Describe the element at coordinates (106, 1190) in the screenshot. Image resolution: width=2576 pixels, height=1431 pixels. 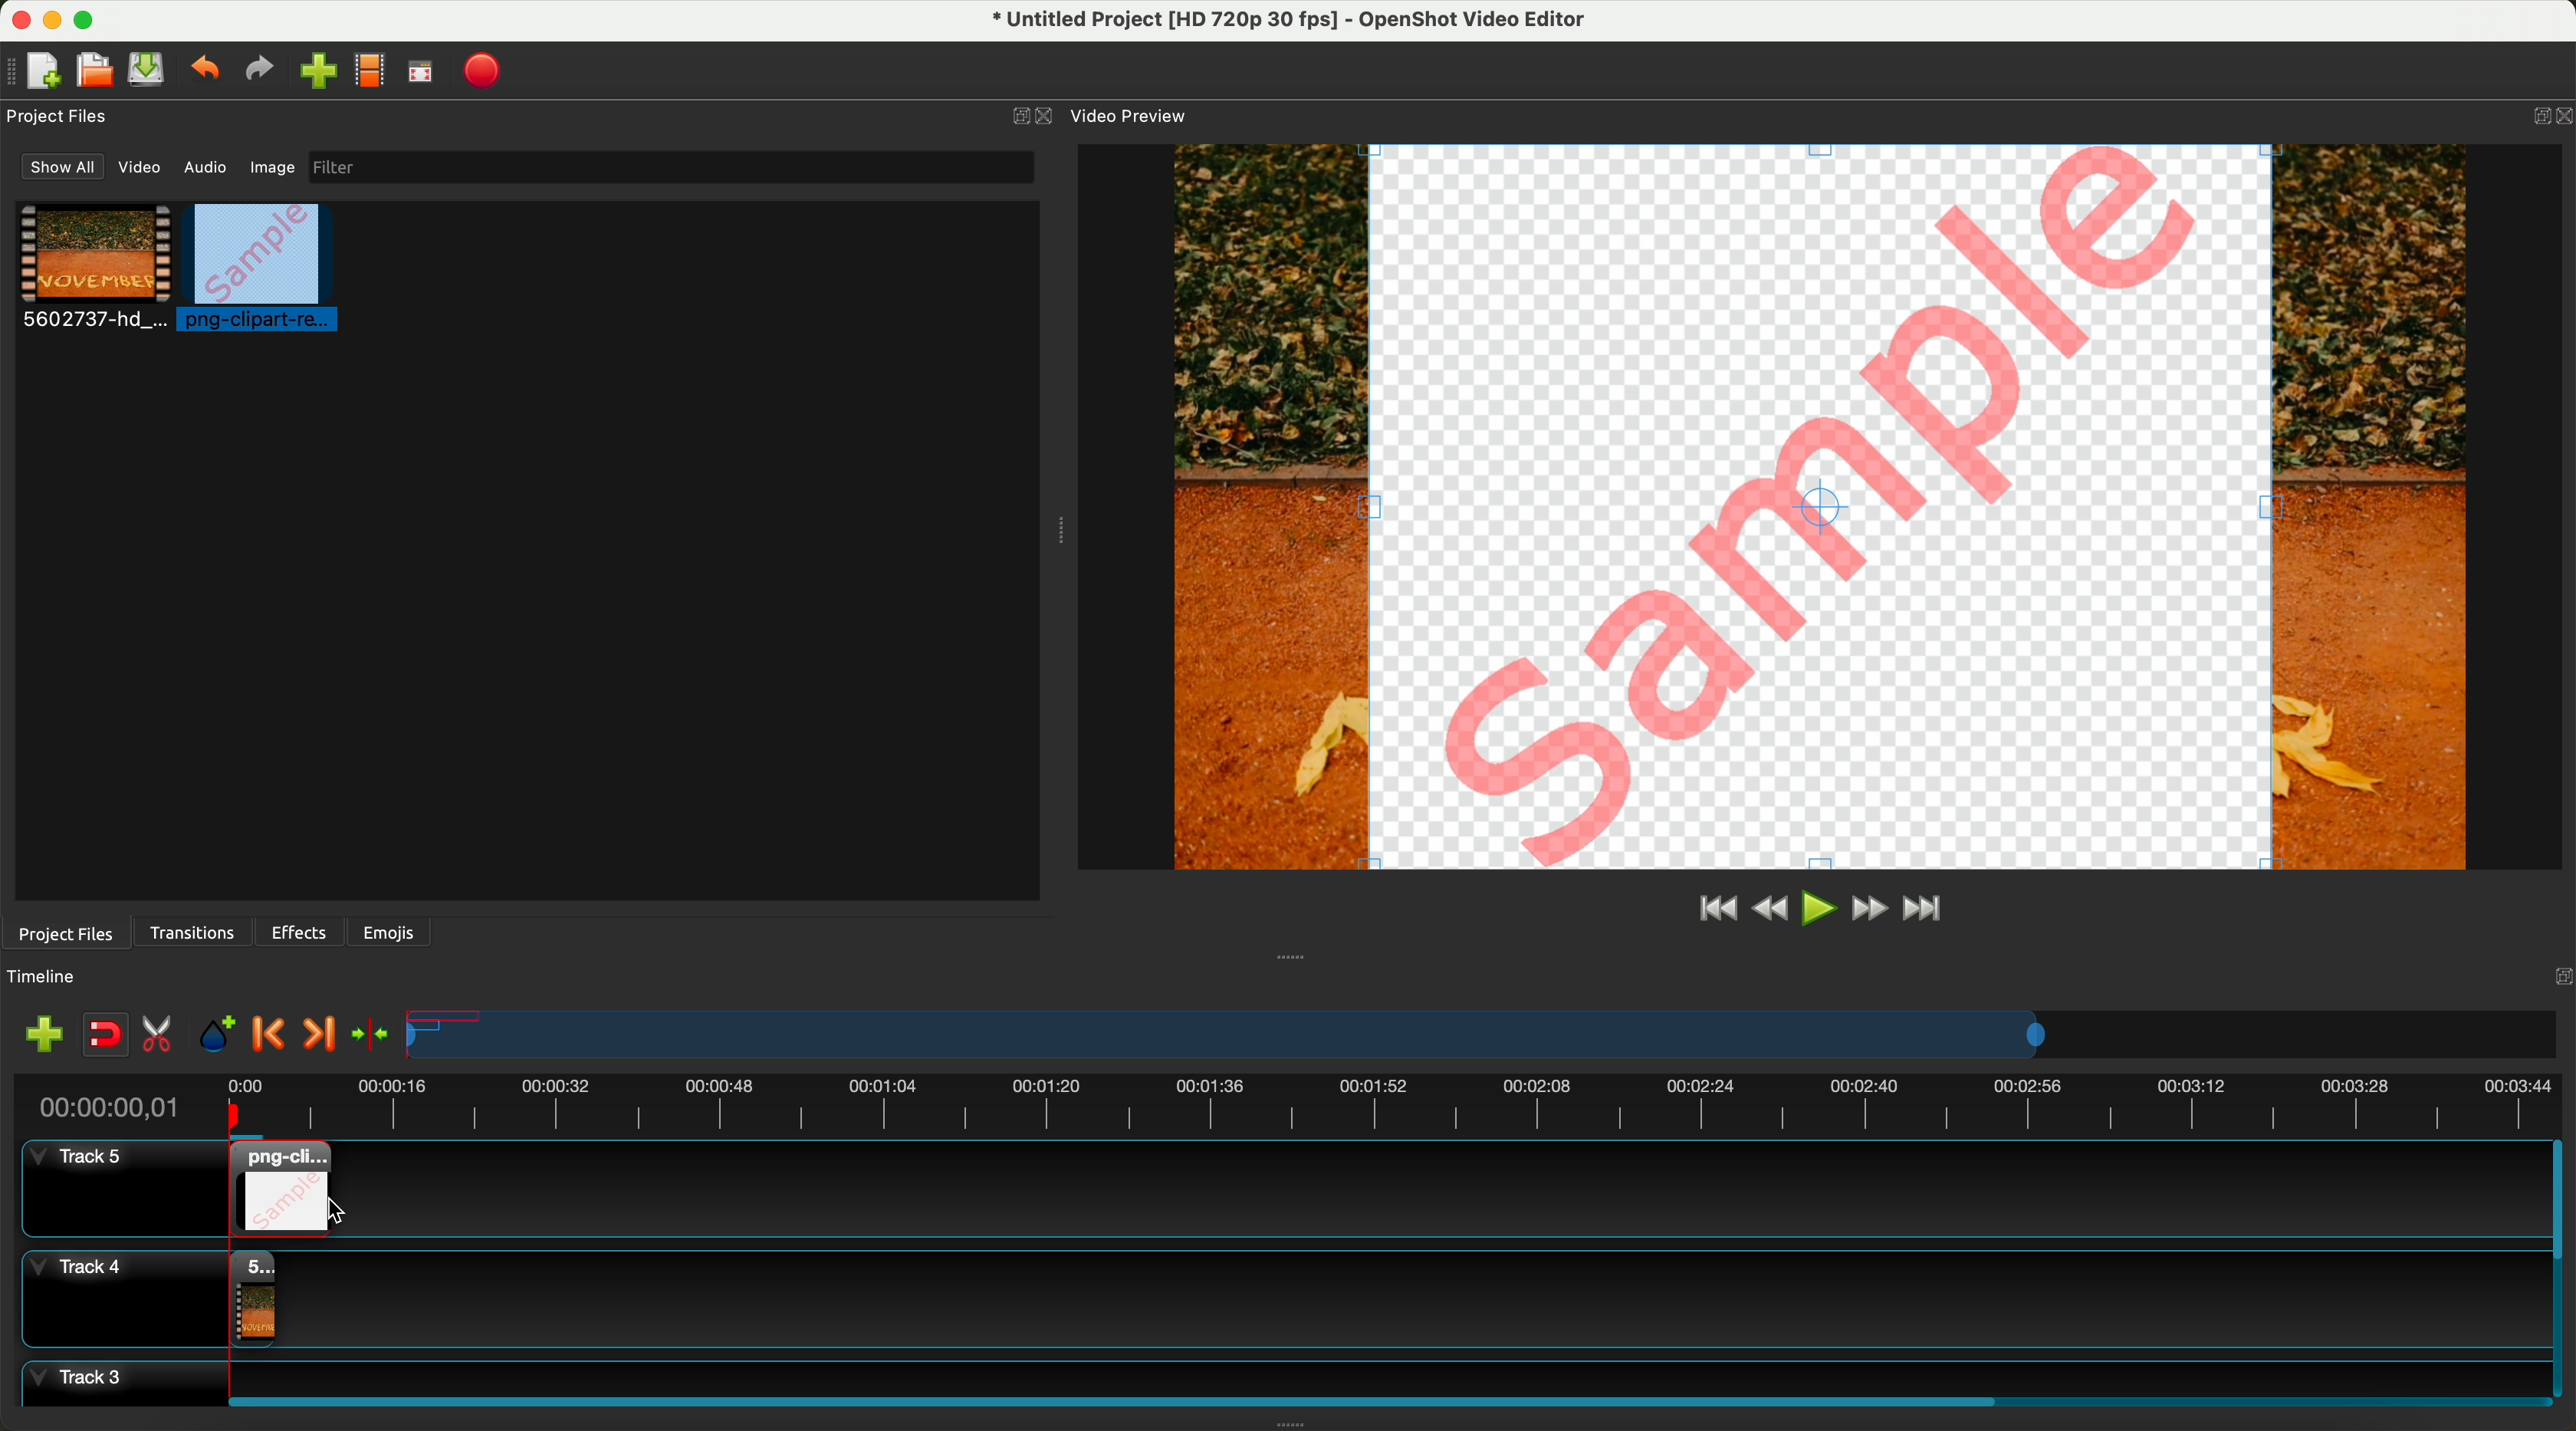
I see `track 5` at that location.